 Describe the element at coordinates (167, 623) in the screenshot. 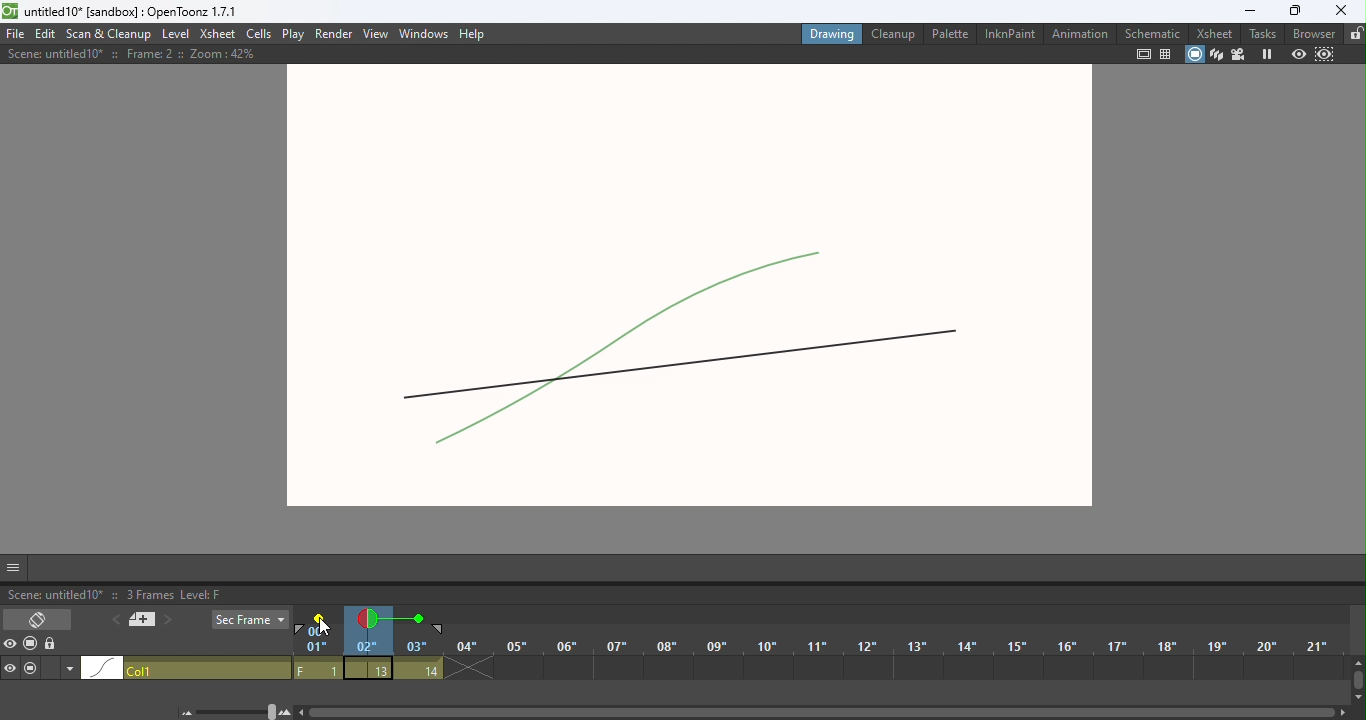

I see `Next memo` at that location.